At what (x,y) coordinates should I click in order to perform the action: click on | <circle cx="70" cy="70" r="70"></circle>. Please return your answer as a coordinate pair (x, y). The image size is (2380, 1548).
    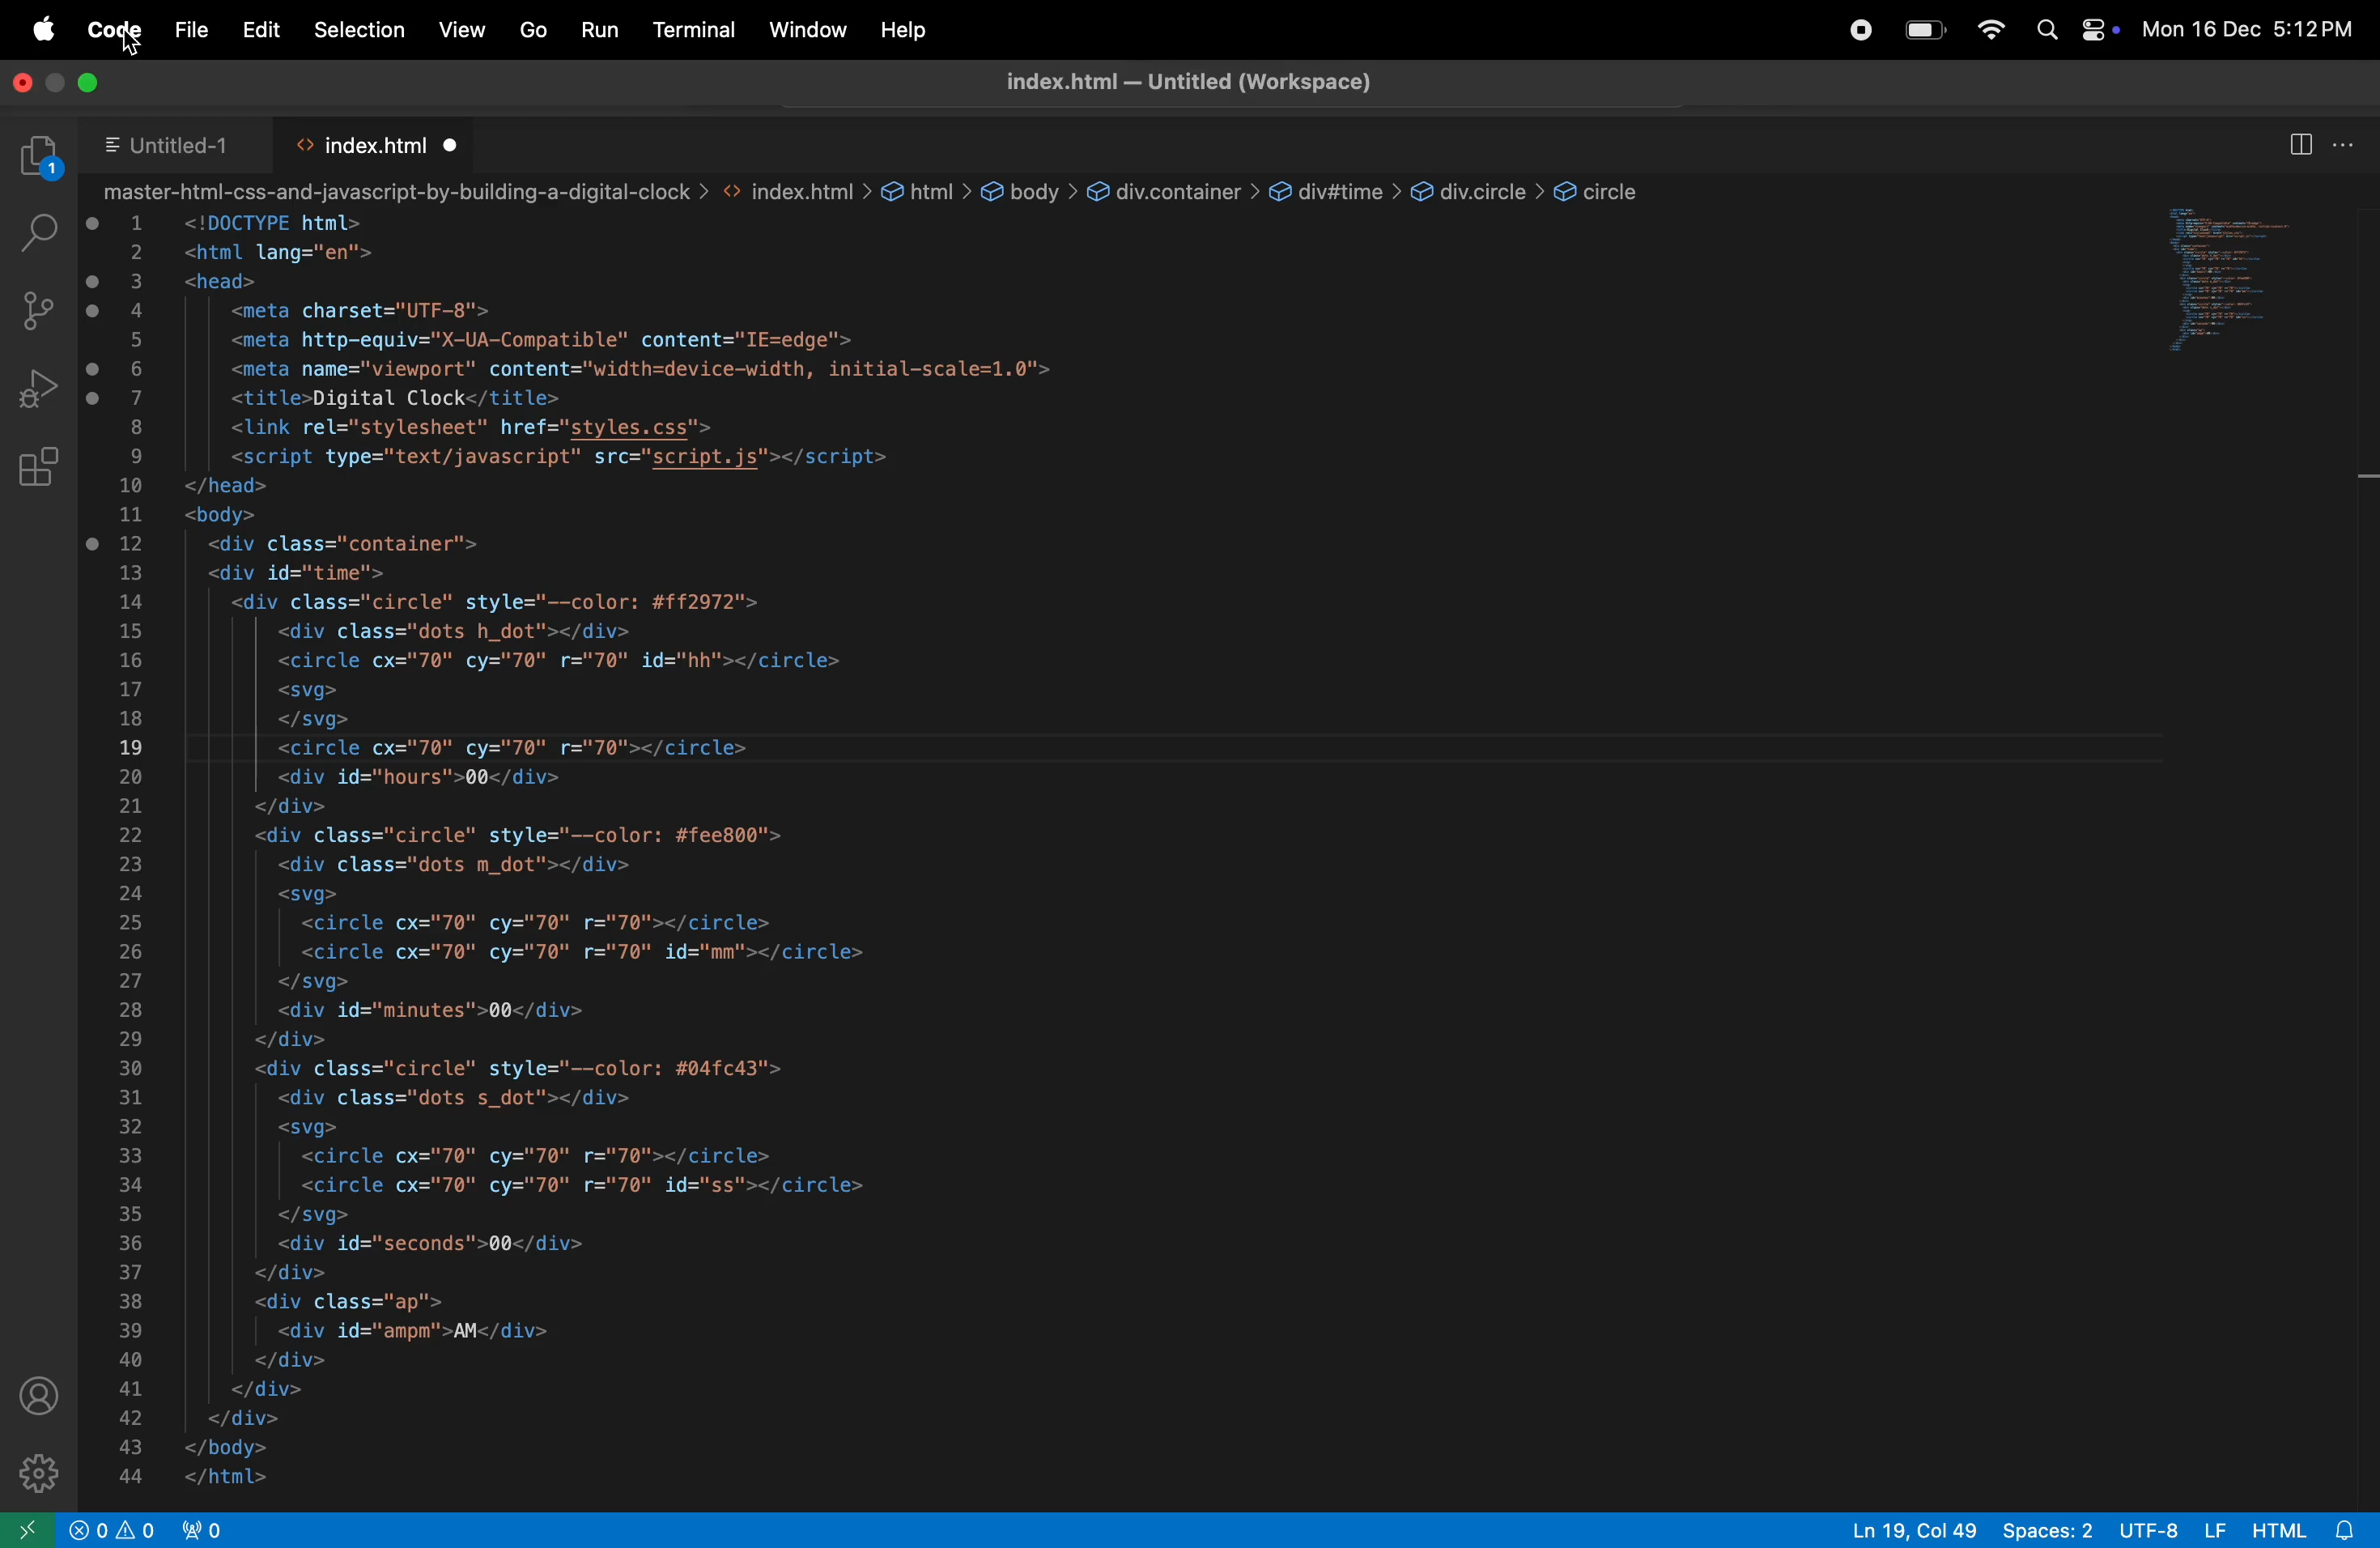
    Looking at the image, I should click on (514, 747).